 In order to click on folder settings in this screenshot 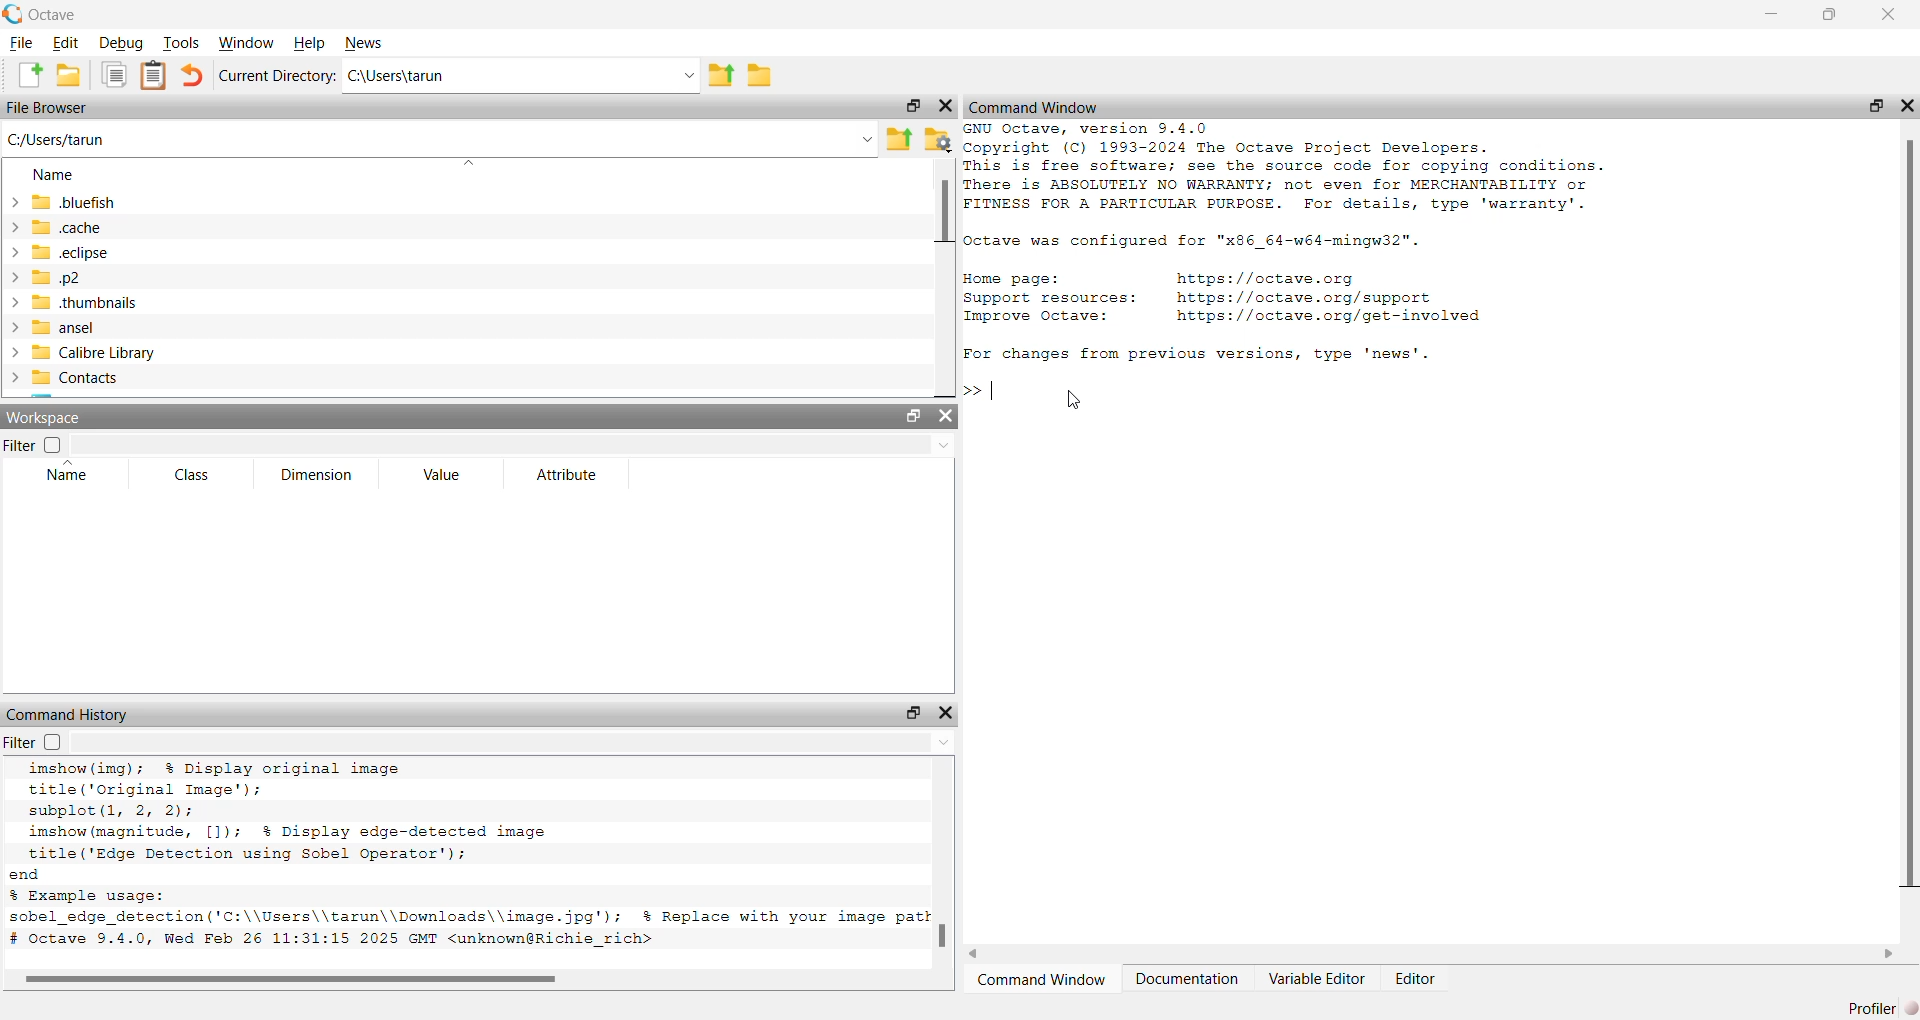, I will do `click(940, 138)`.